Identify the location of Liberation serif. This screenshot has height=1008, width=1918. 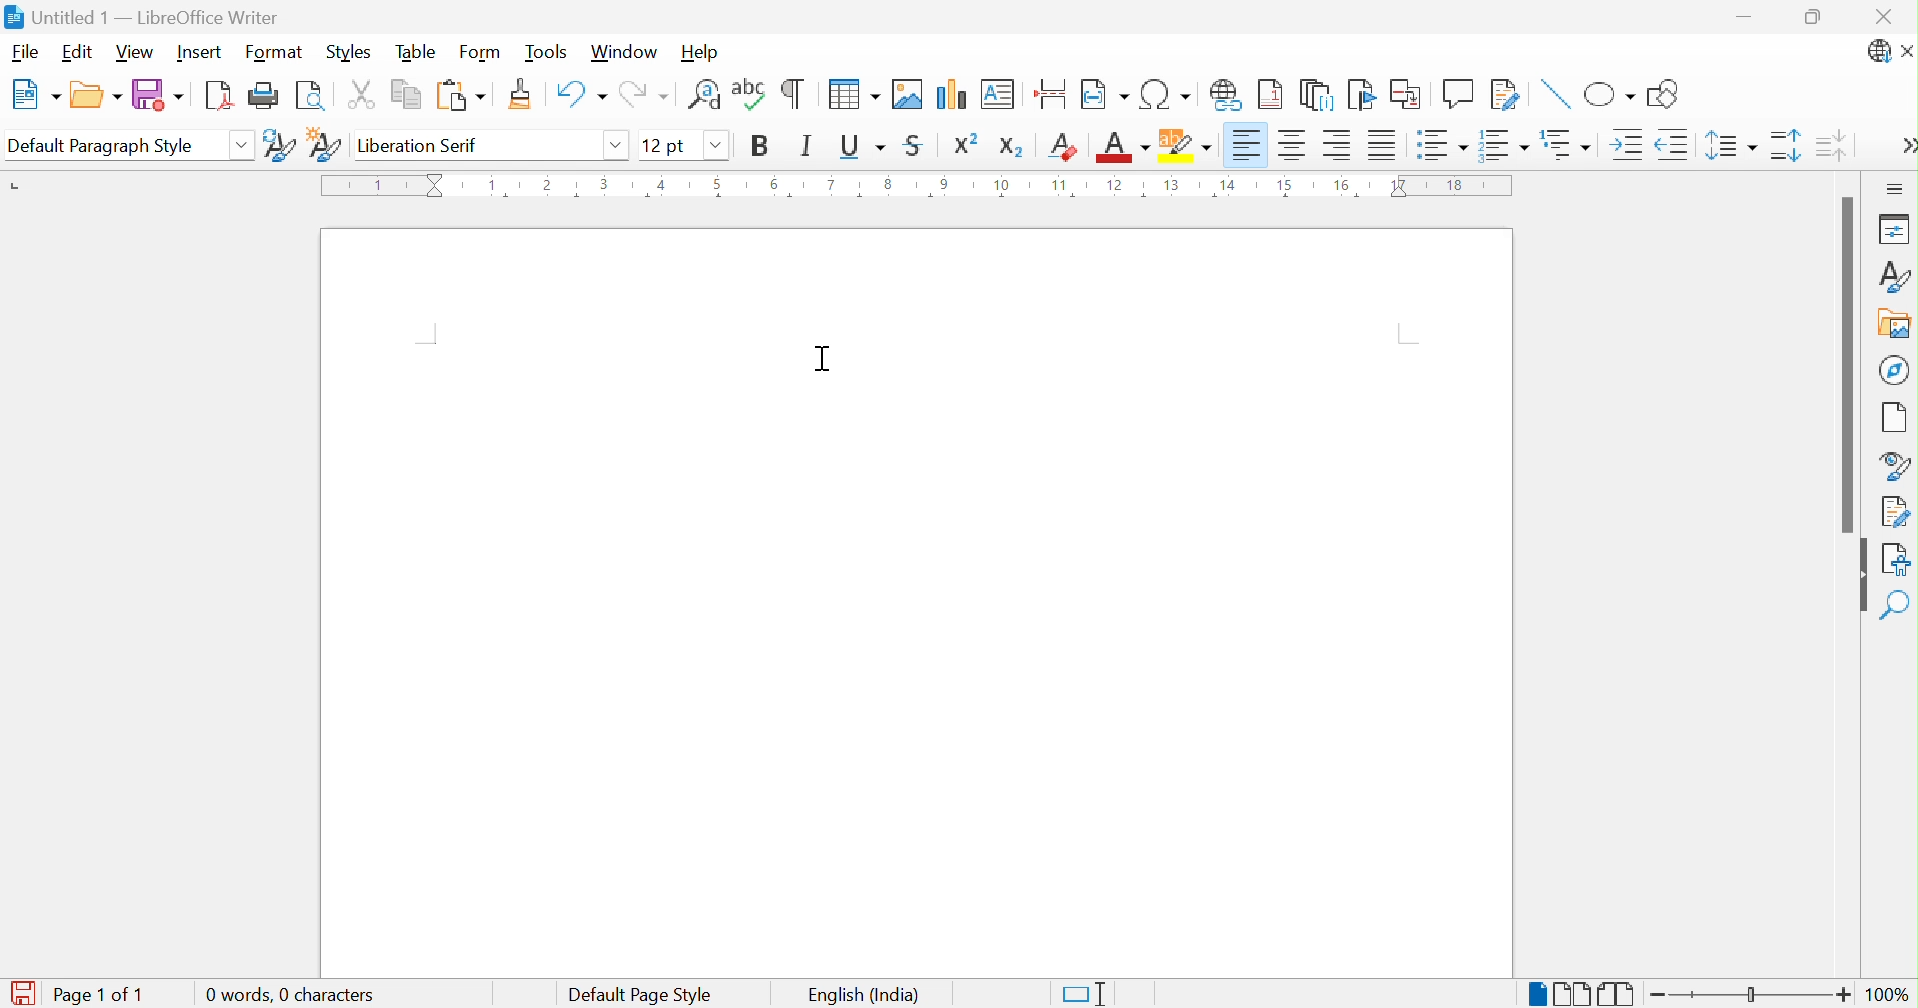
(423, 145).